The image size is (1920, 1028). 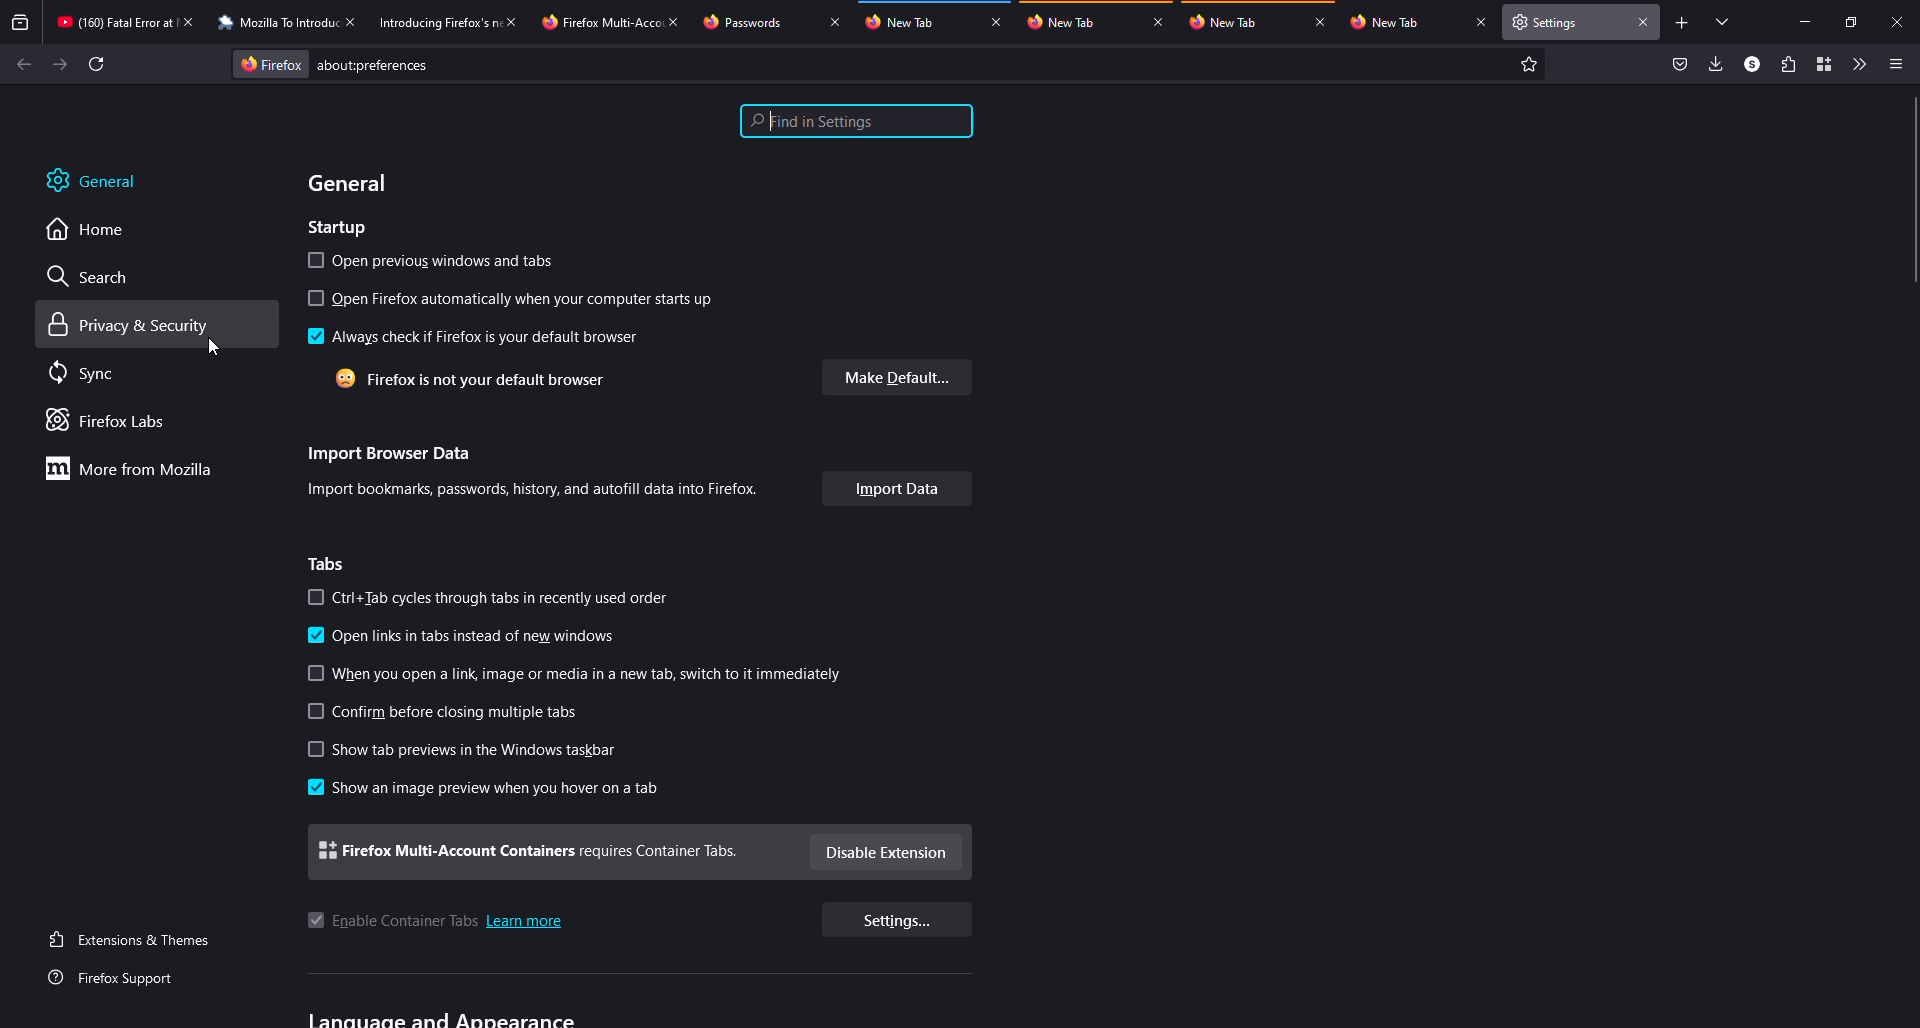 I want to click on general, so click(x=348, y=180).